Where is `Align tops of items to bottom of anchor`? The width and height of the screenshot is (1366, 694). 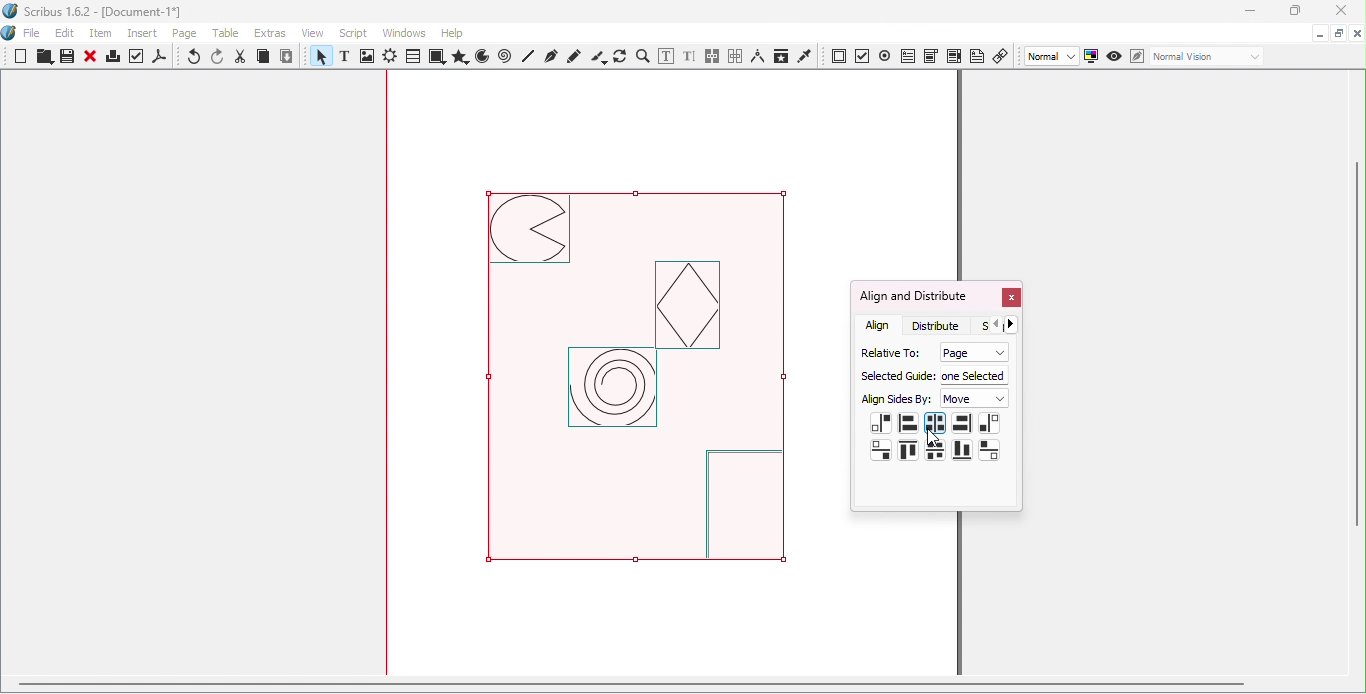
Align tops of items to bottom of anchor is located at coordinates (989, 449).